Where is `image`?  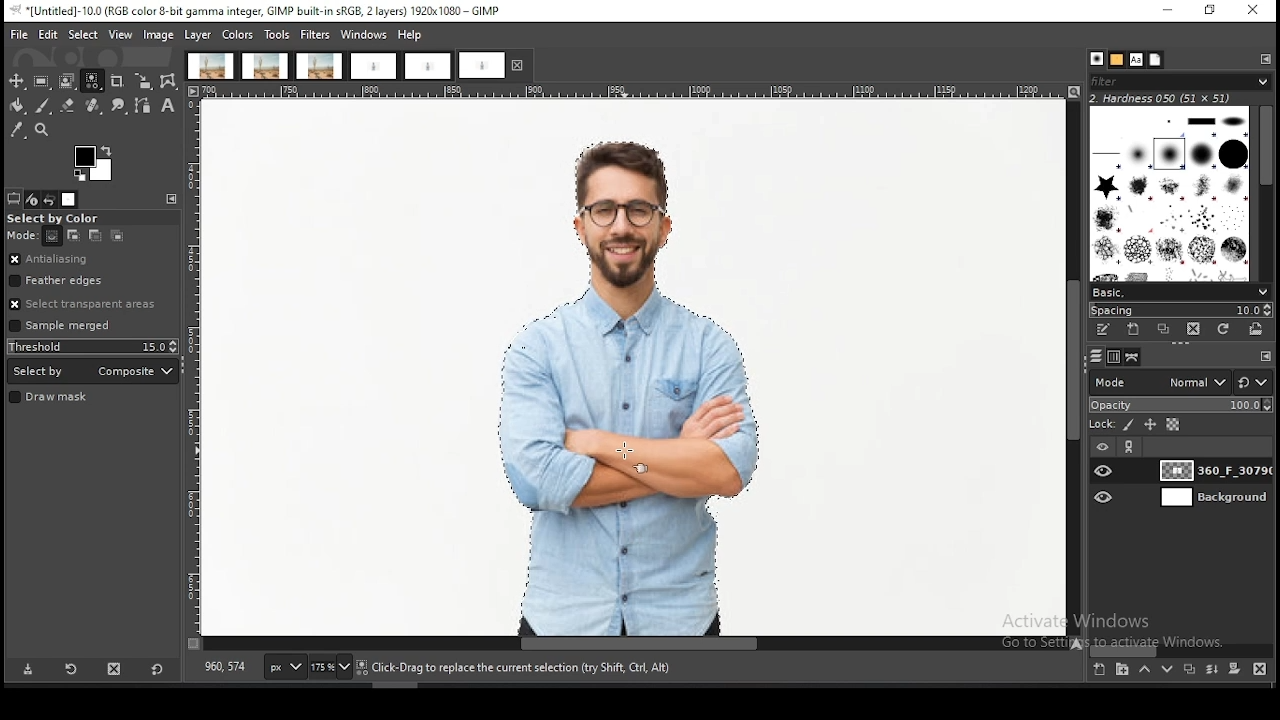
image is located at coordinates (623, 369).